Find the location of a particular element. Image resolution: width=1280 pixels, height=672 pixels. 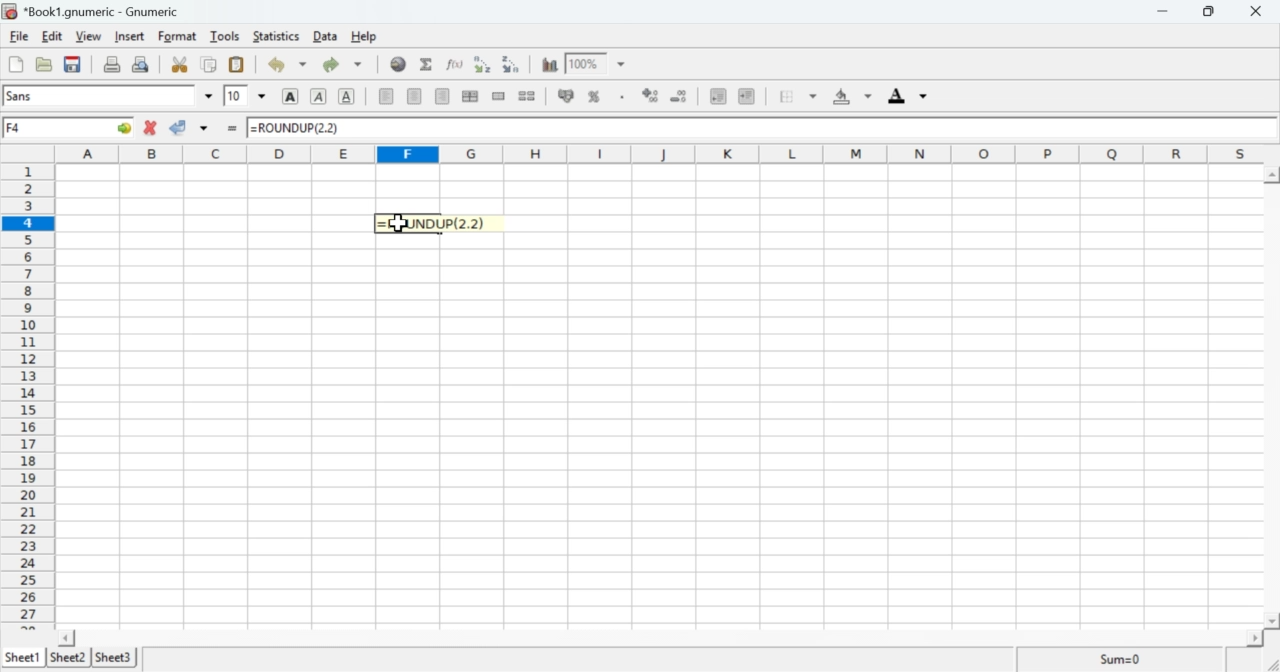

scroll bar is located at coordinates (1273, 401).